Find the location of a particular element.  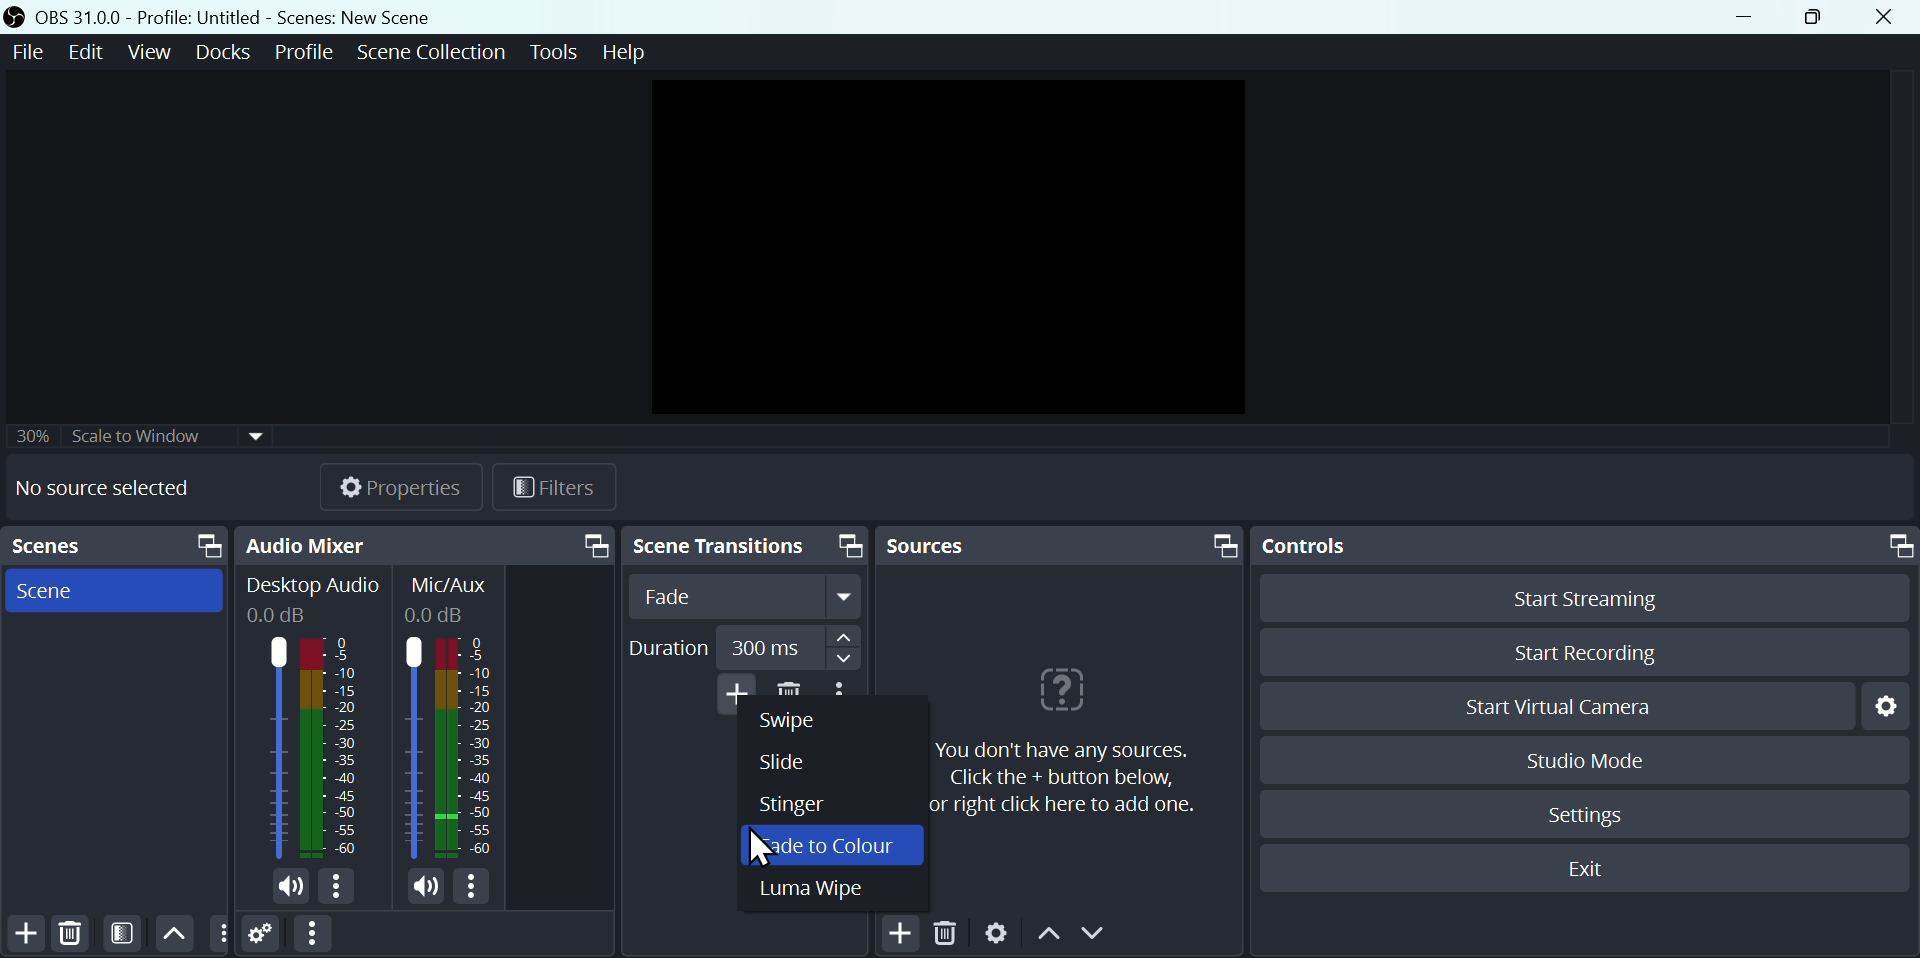

 is located at coordinates (226, 51).